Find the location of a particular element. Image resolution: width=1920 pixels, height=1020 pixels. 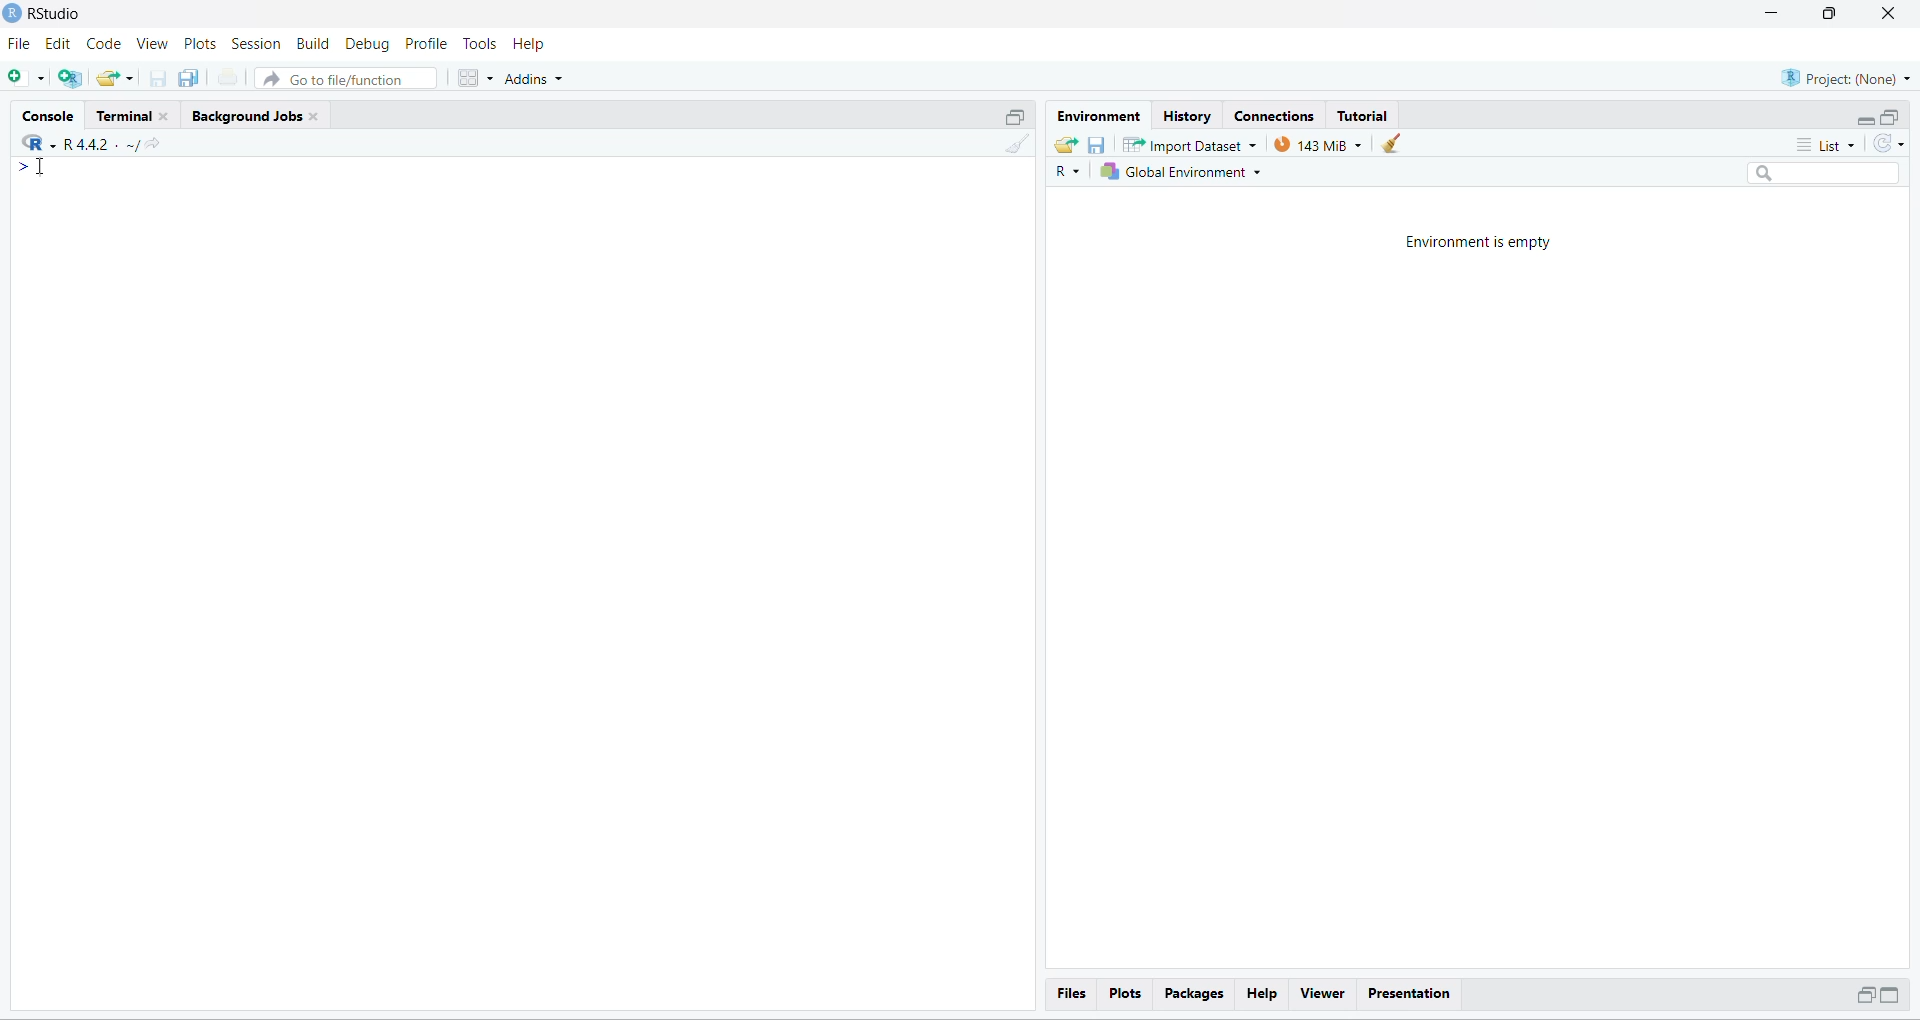

share icon is located at coordinates (152, 147).